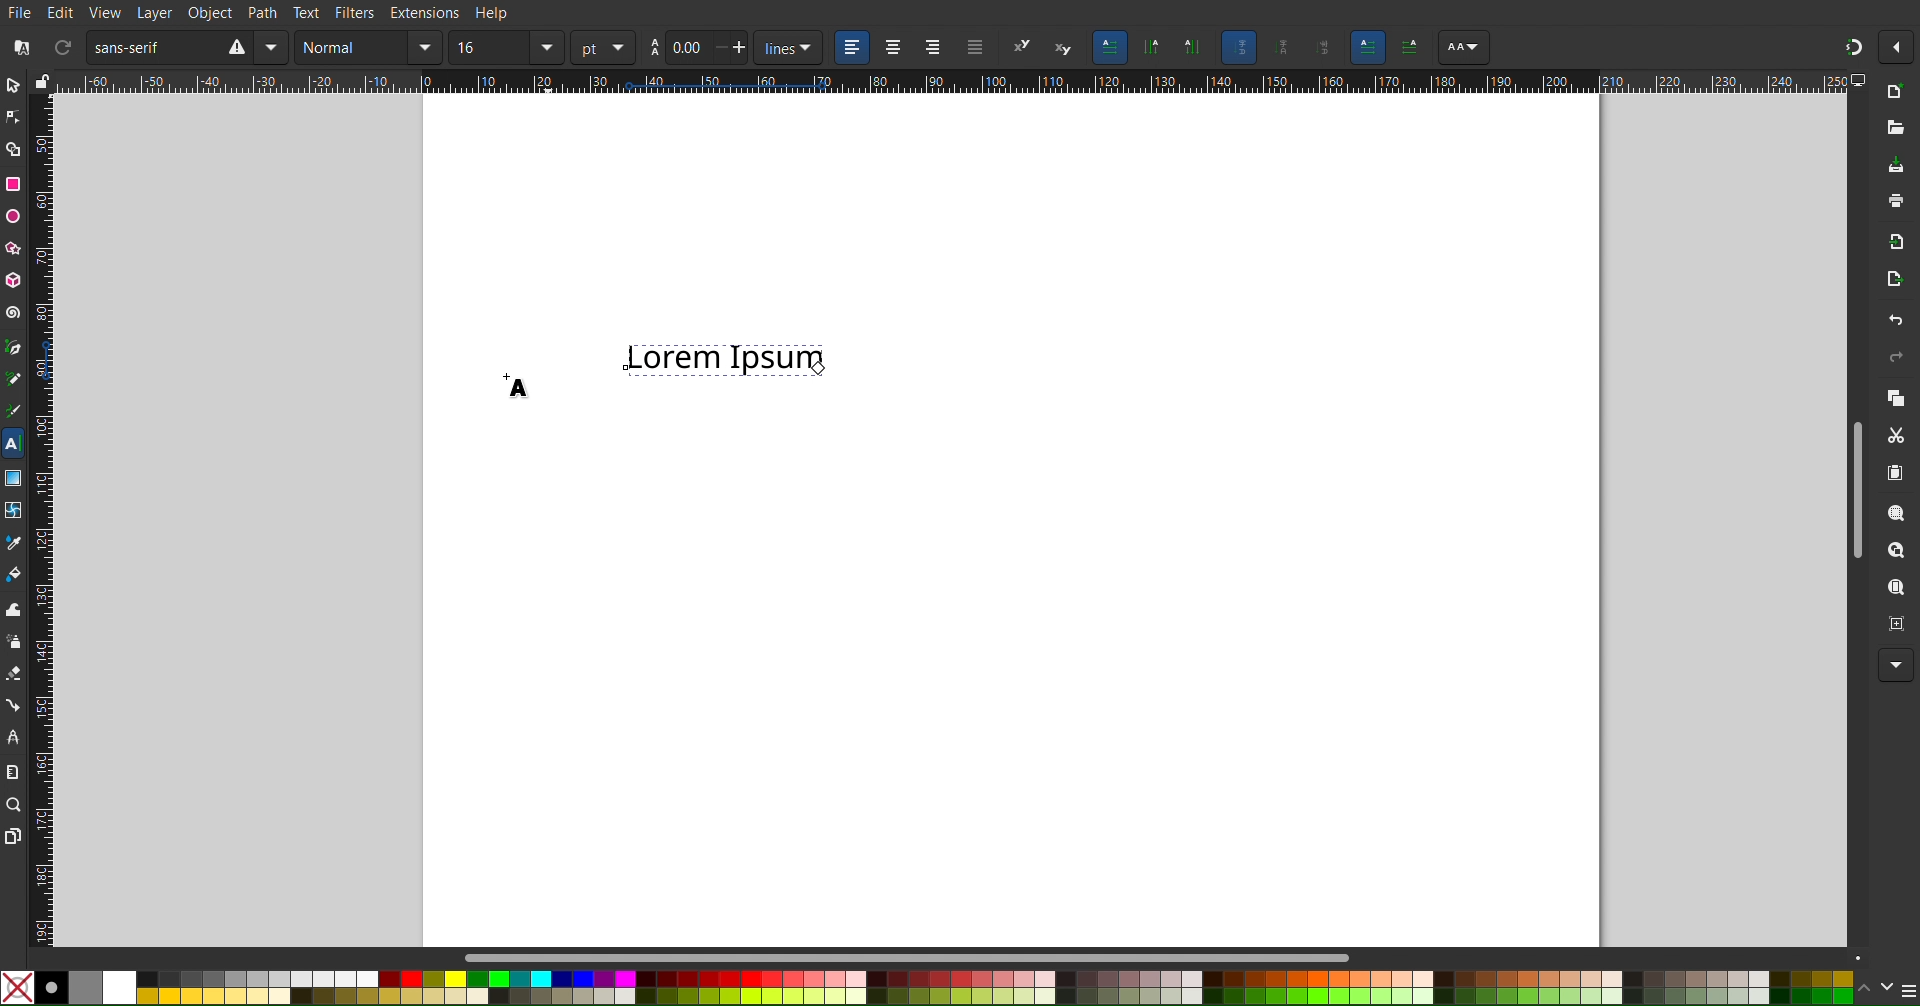 The width and height of the screenshot is (1920, 1006). I want to click on Zoom Page, so click(1895, 587).